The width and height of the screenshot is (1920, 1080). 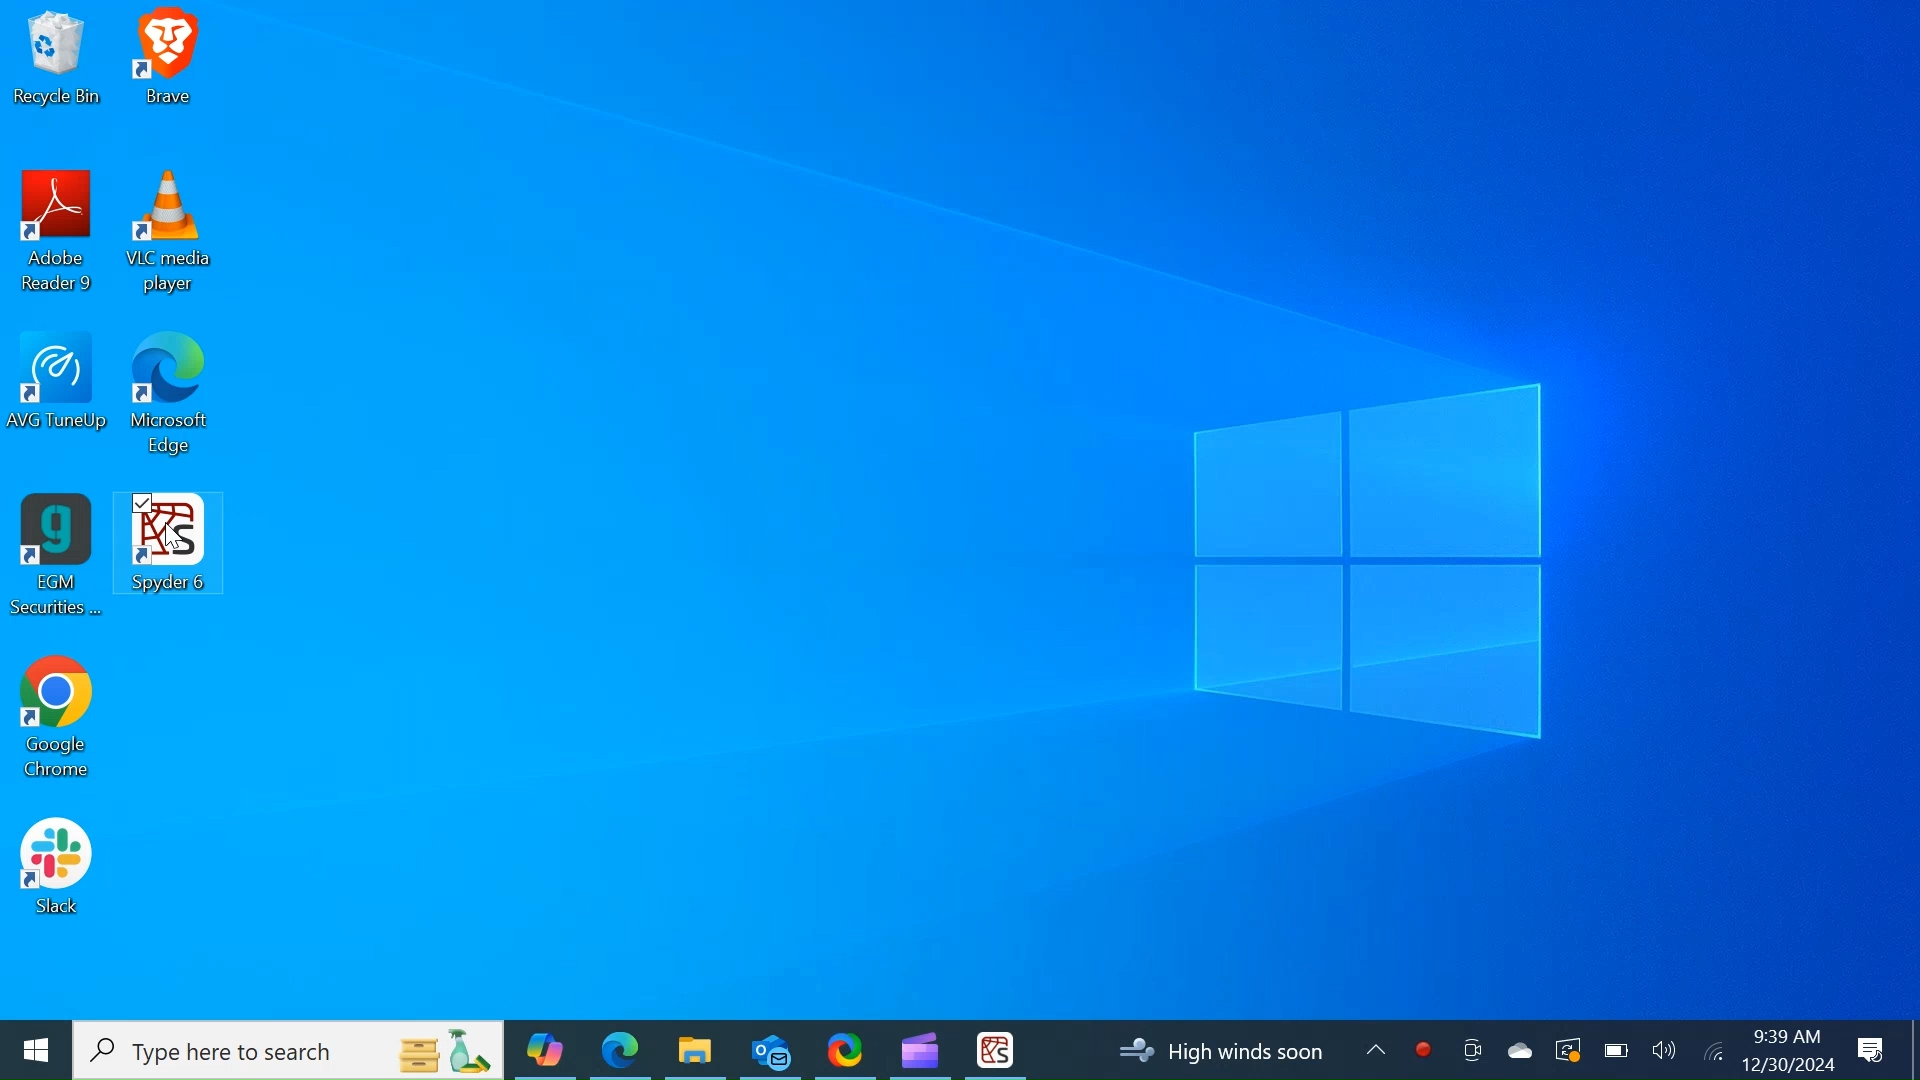 What do you see at coordinates (1375, 1049) in the screenshot?
I see `show hidden icons` at bounding box center [1375, 1049].